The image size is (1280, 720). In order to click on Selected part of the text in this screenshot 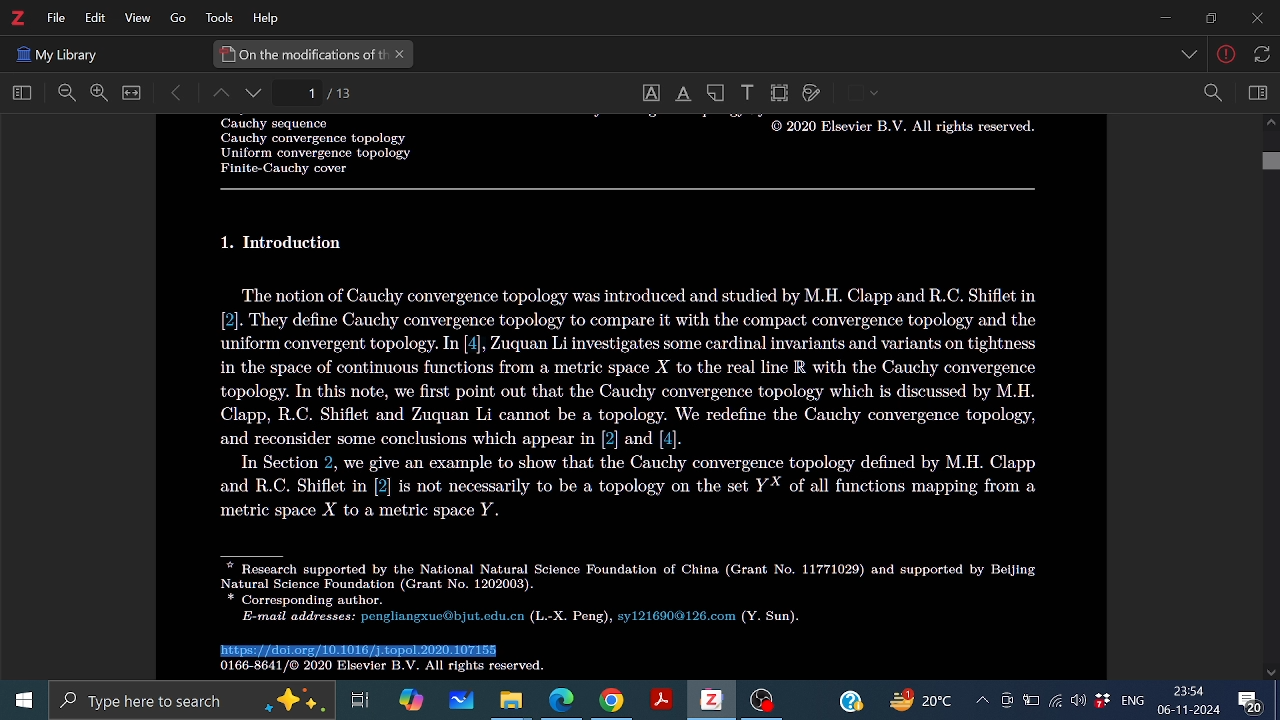, I will do `click(362, 651)`.